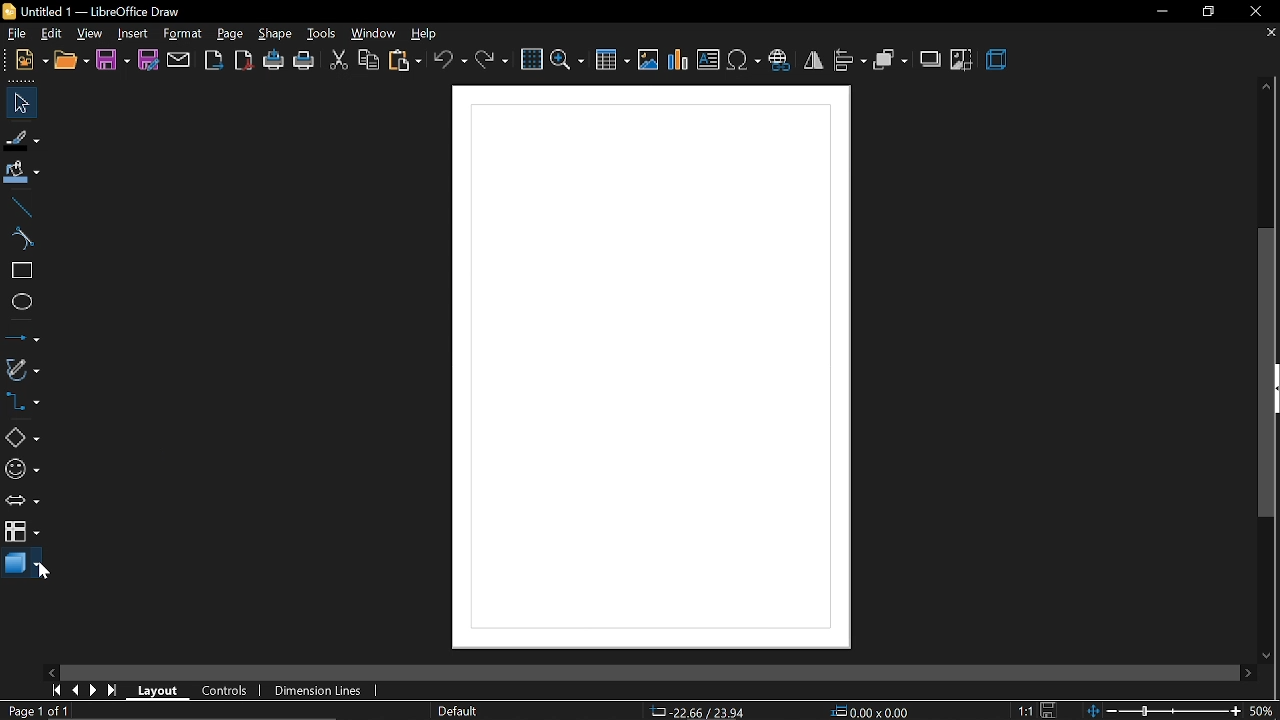 The width and height of the screenshot is (1280, 720). I want to click on curves and polygons, so click(22, 367).